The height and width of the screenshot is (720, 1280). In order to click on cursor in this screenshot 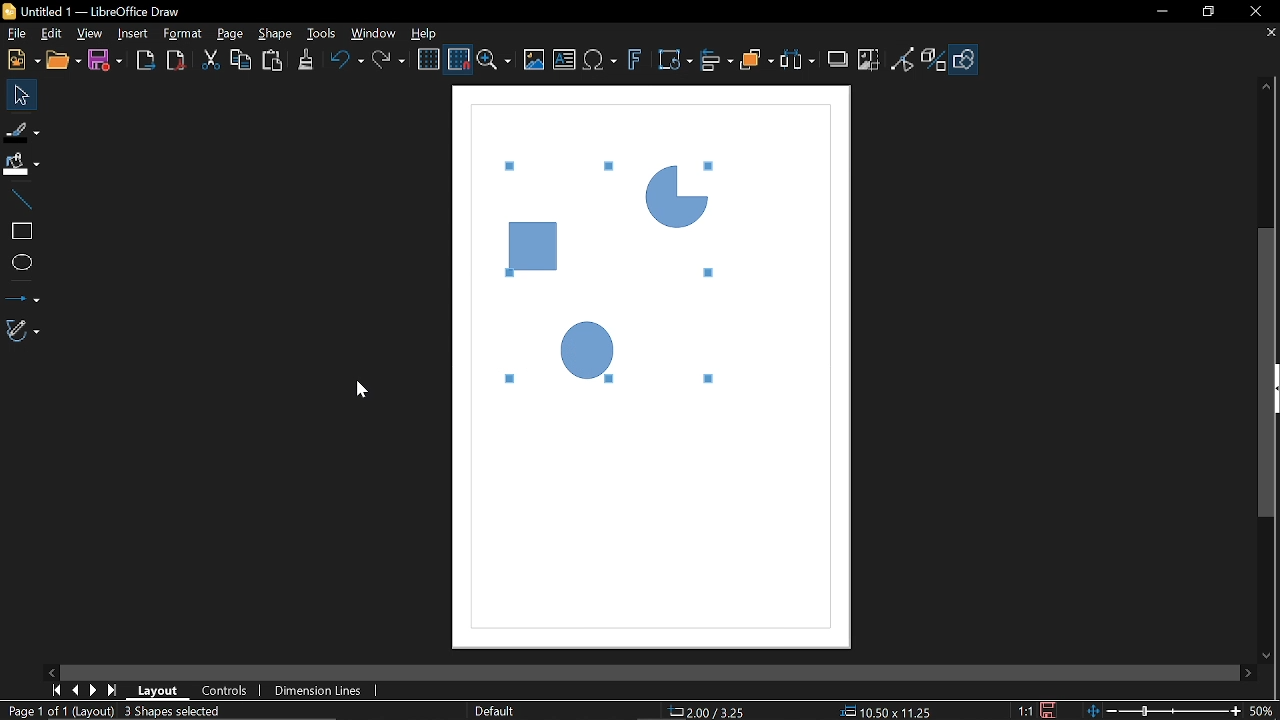, I will do `click(370, 390)`.